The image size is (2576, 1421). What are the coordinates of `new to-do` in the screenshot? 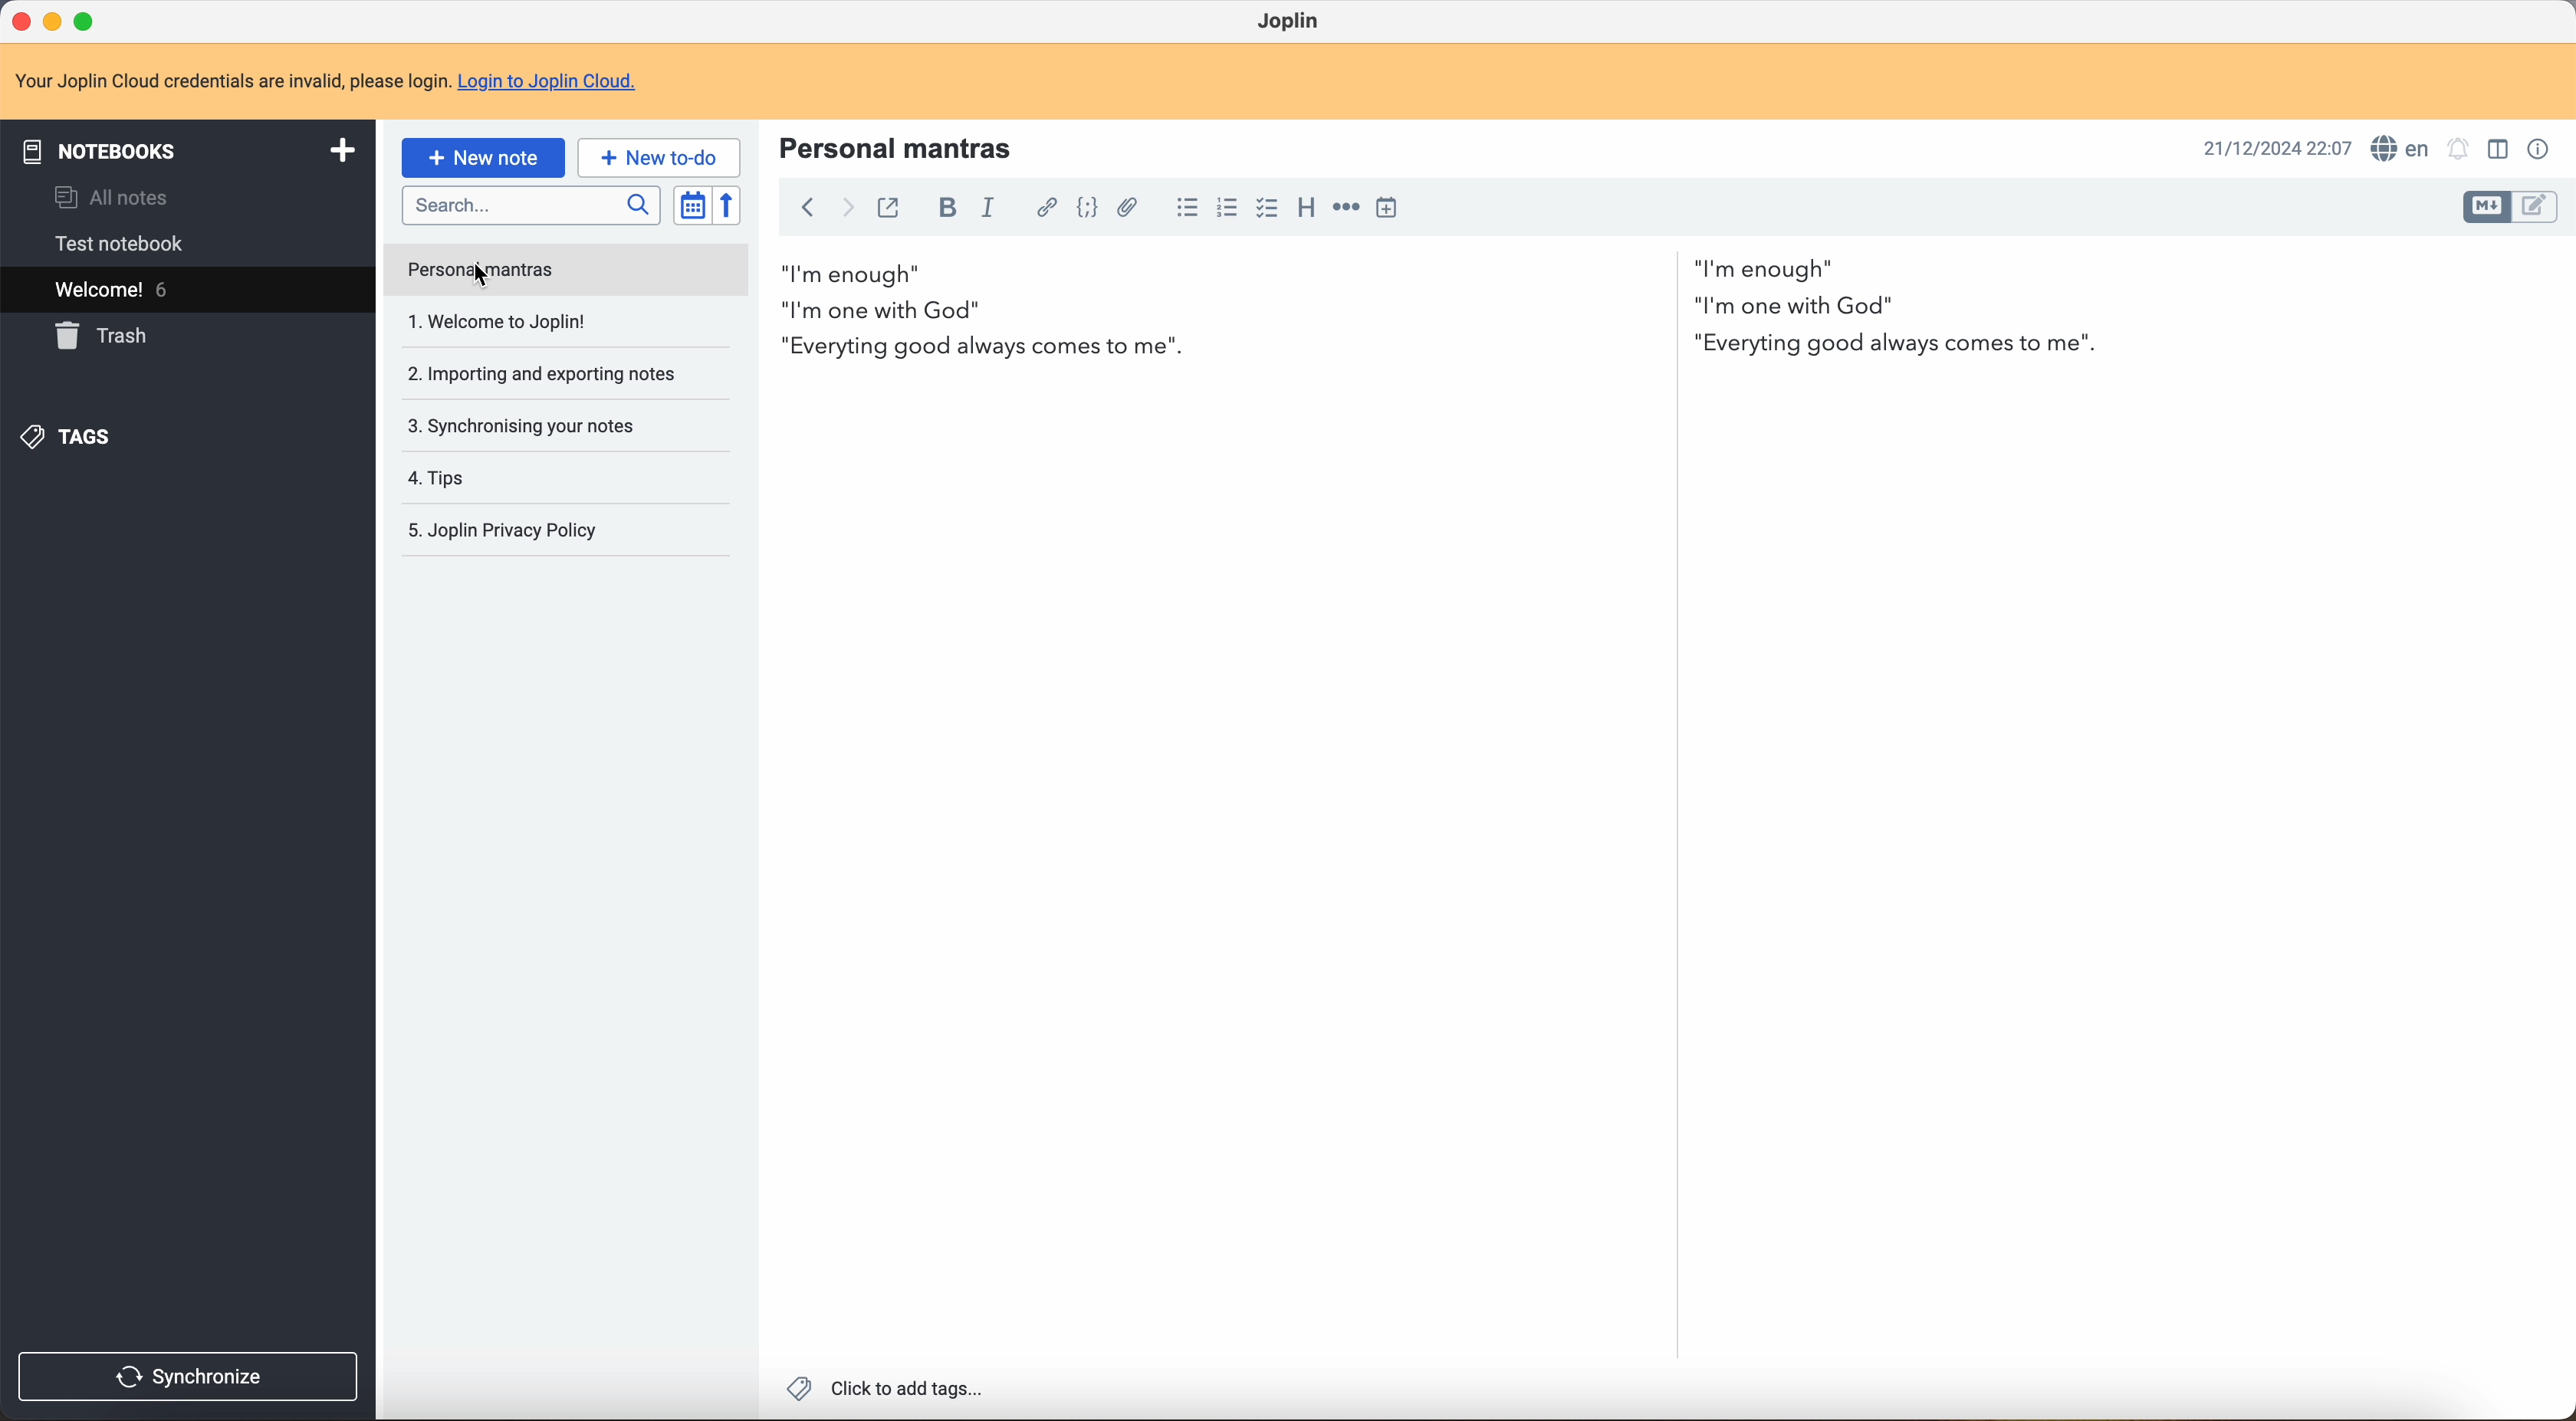 It's located at (658, 156).